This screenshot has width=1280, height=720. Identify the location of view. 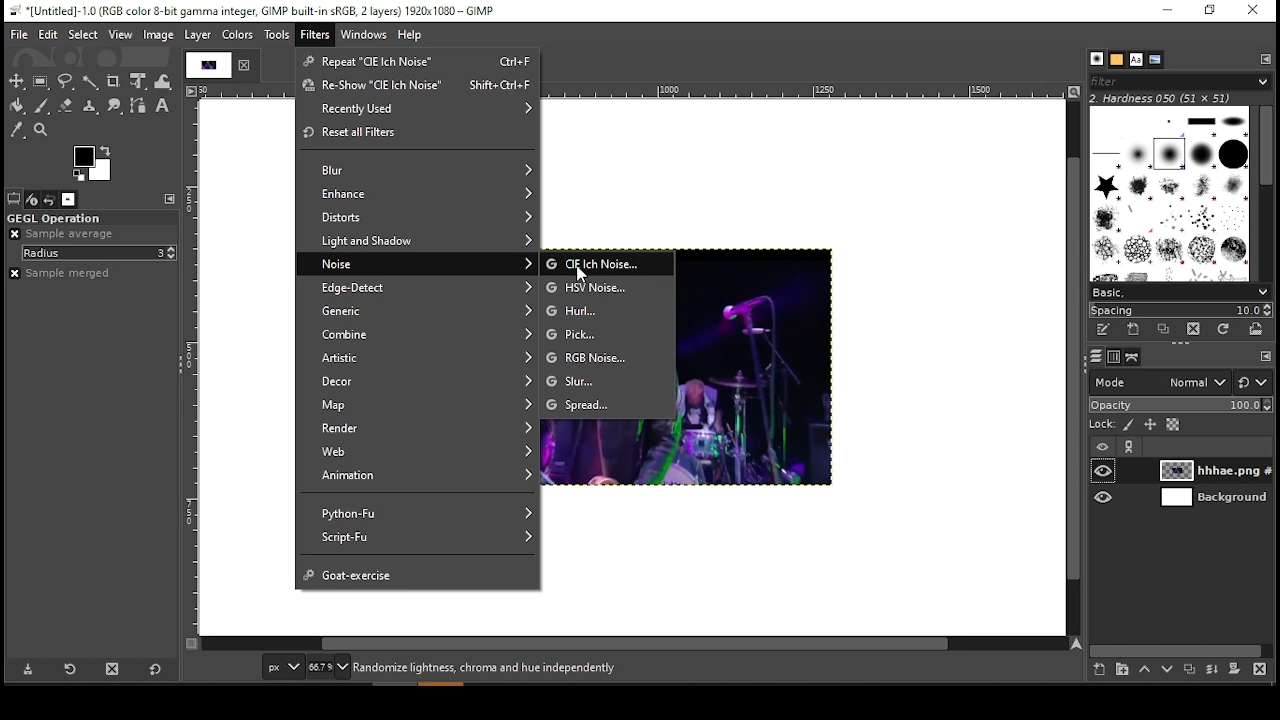
(120, 35).